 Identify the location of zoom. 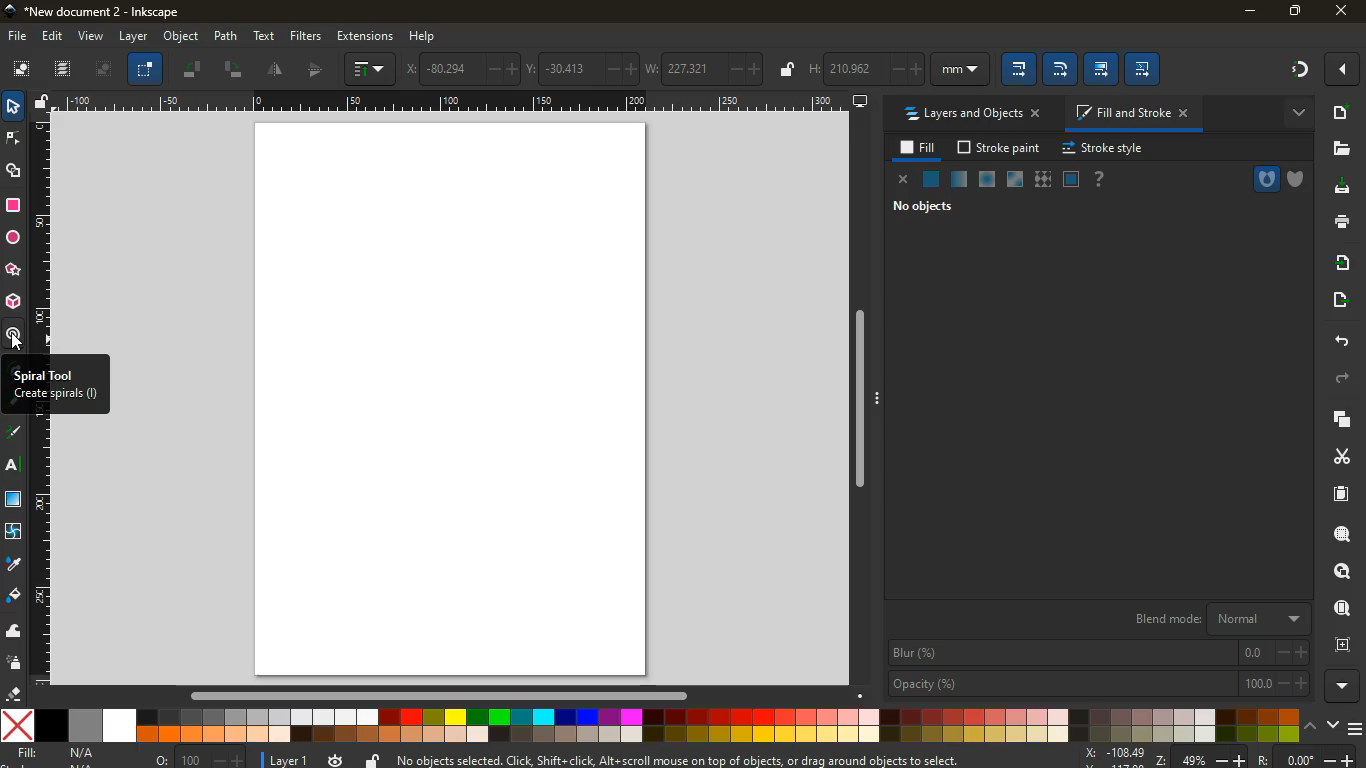
(1226, 756).